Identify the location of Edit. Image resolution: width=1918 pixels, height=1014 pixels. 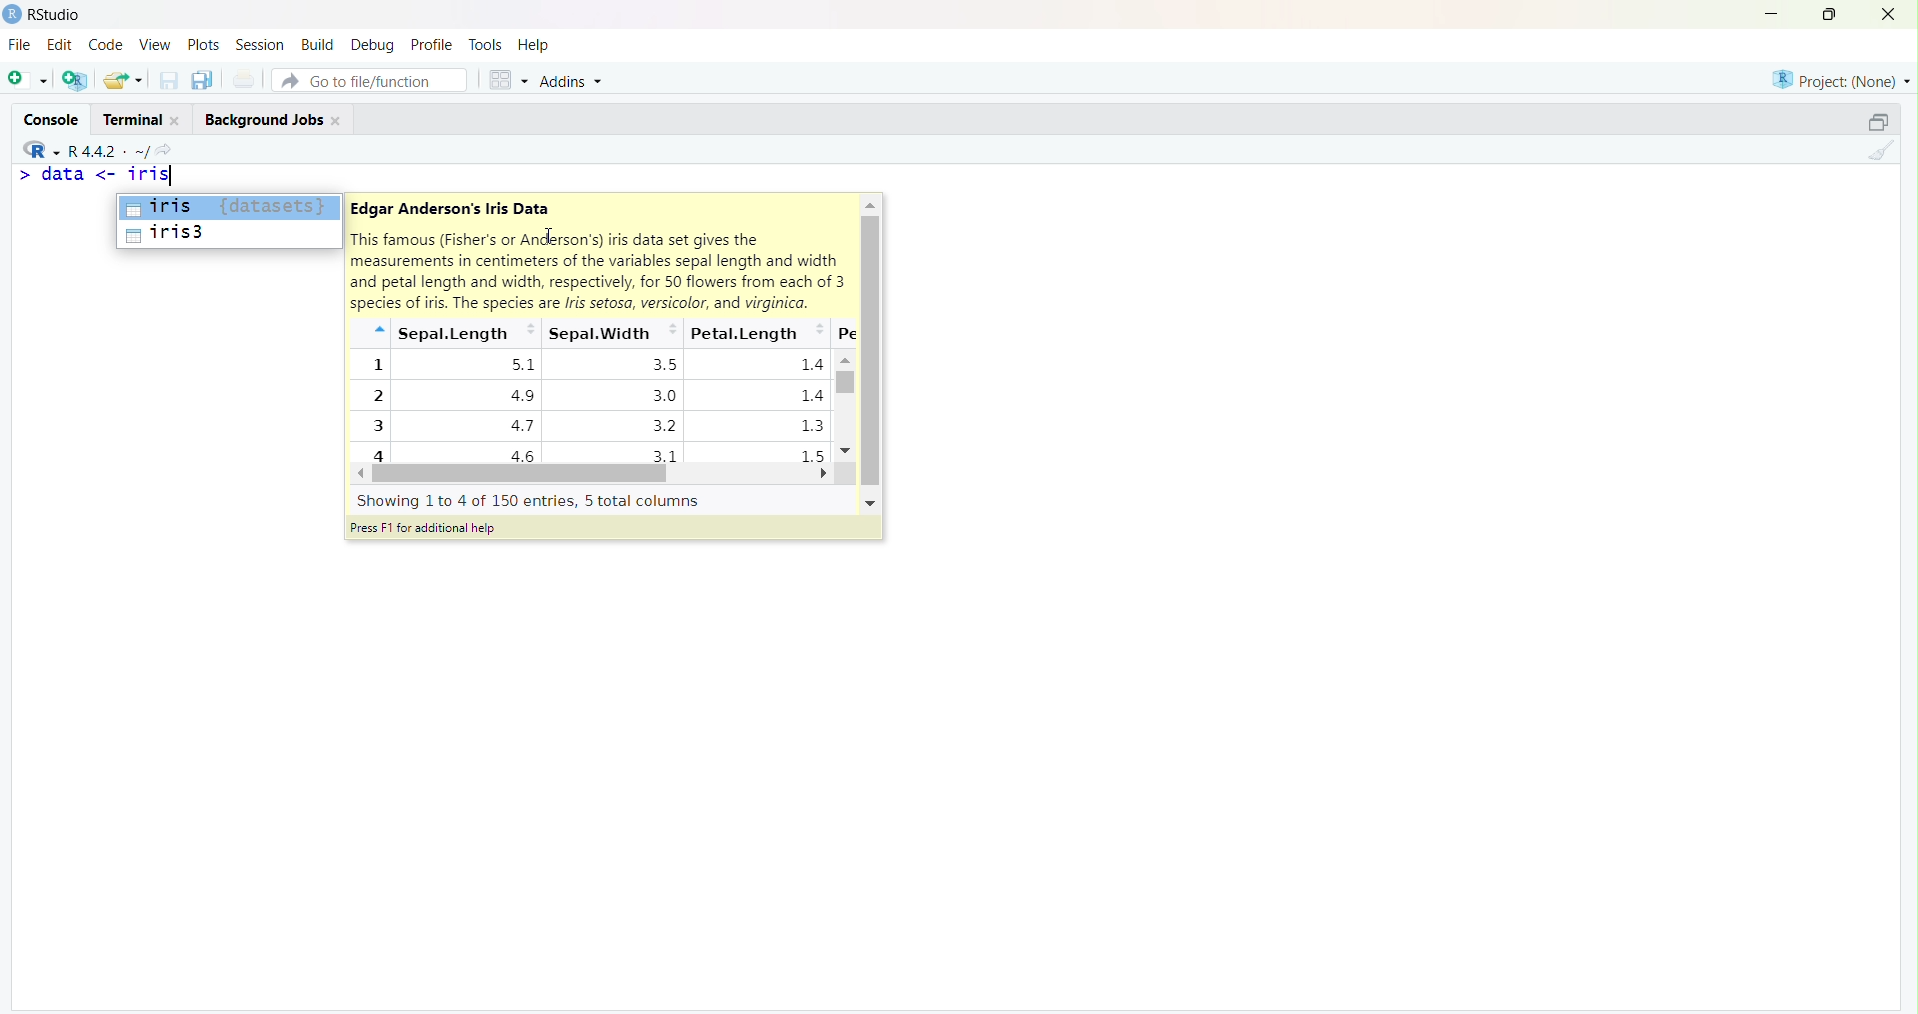
(60, 42).